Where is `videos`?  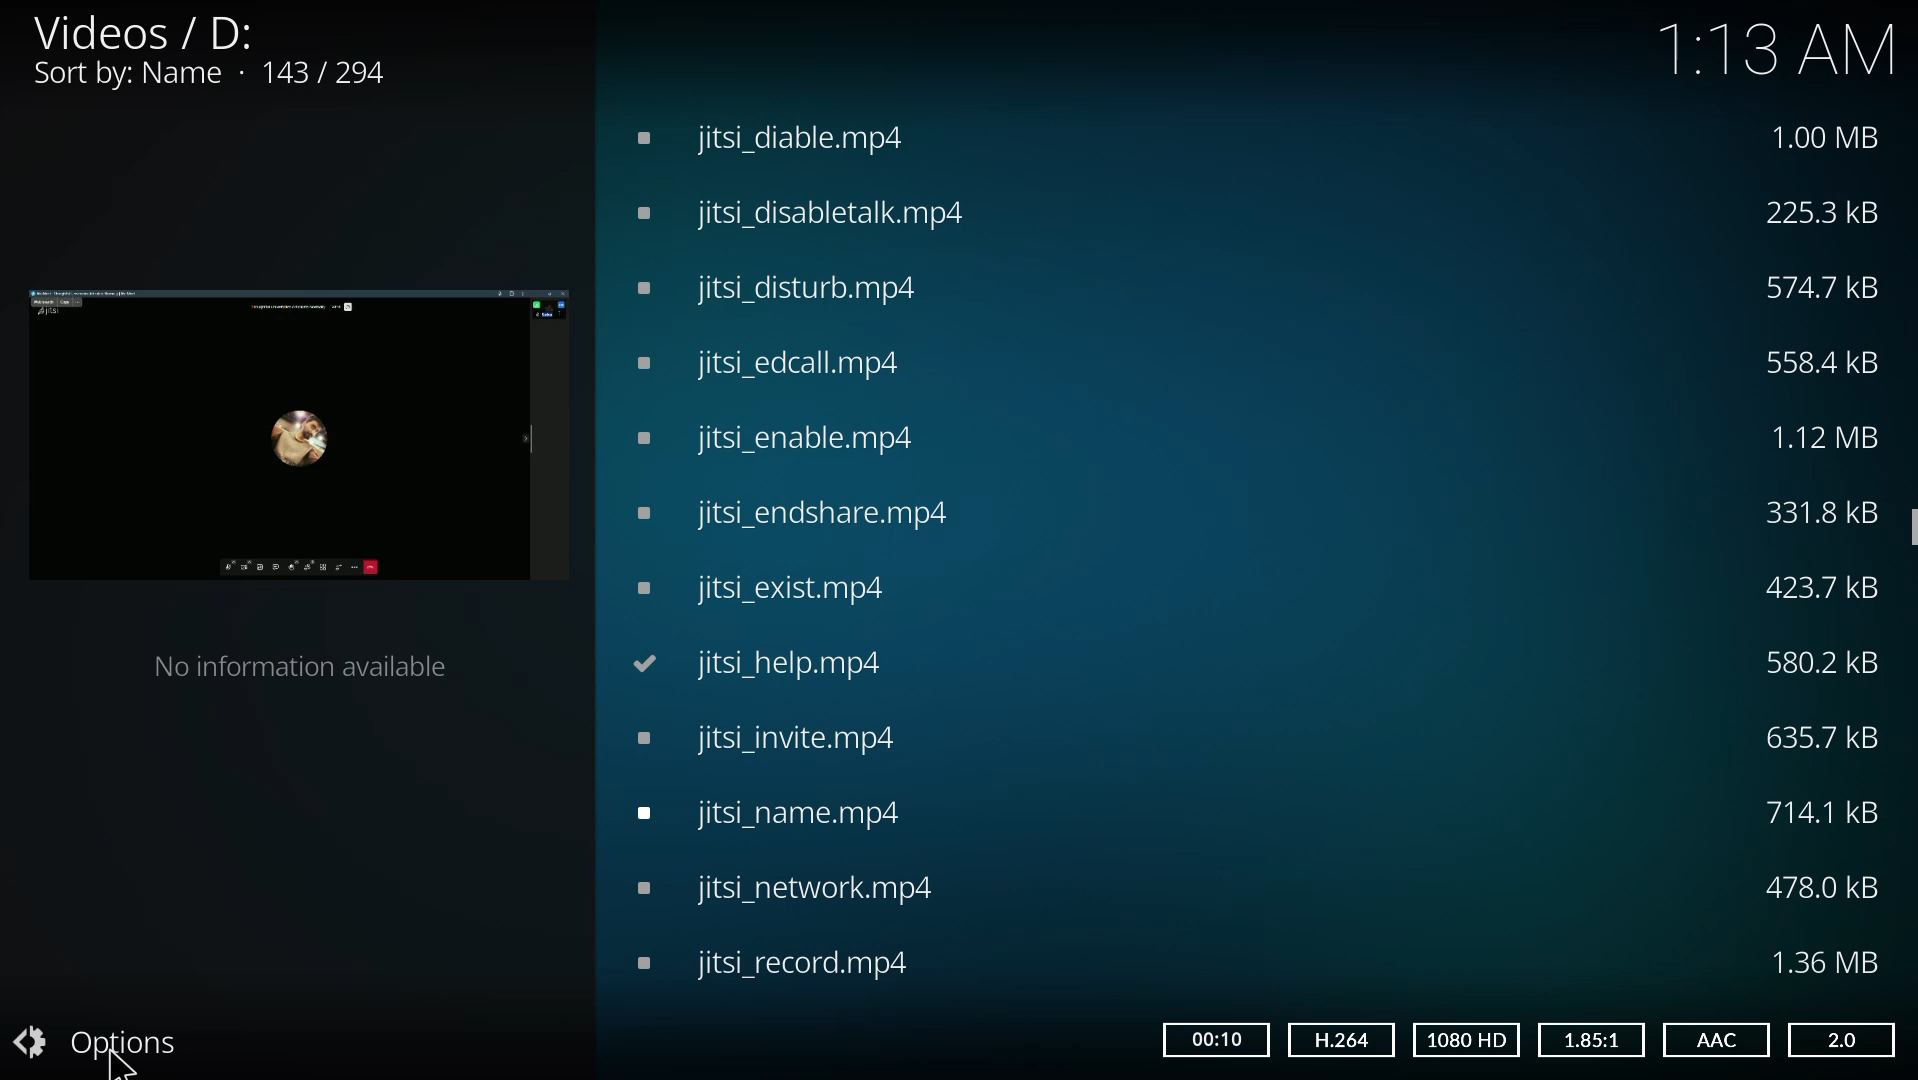 videos is located at coordinates (146, 29).